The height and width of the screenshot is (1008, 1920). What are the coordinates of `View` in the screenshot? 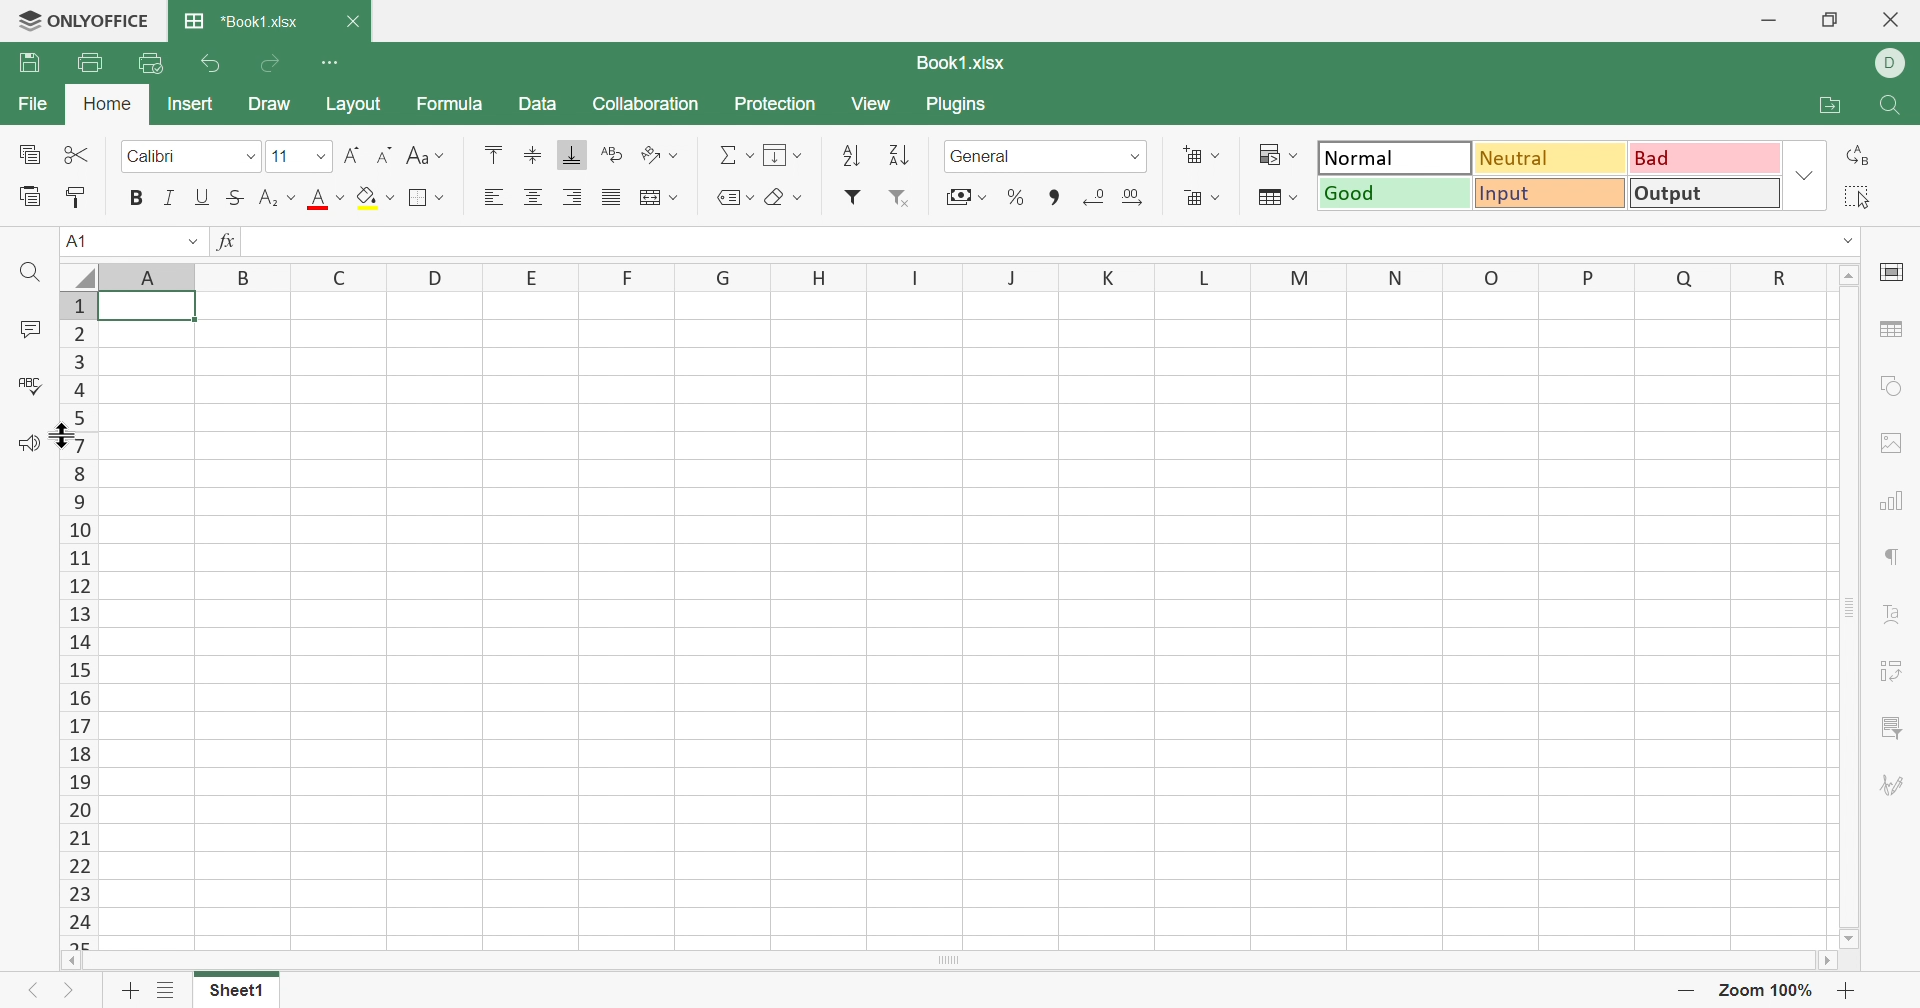 It's located at (873, 99).